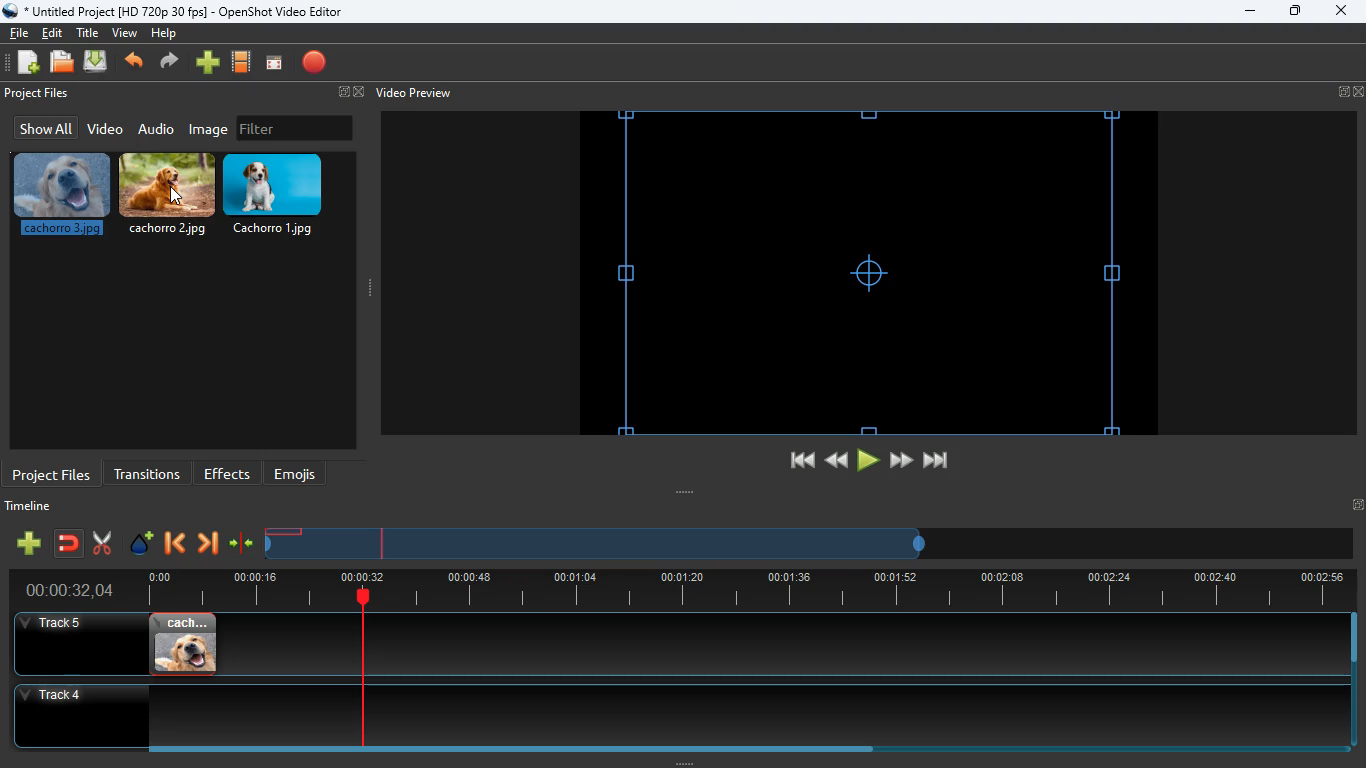  Describe the element at coordinates (70, 545) in the screenshot. I see `join` at that location.